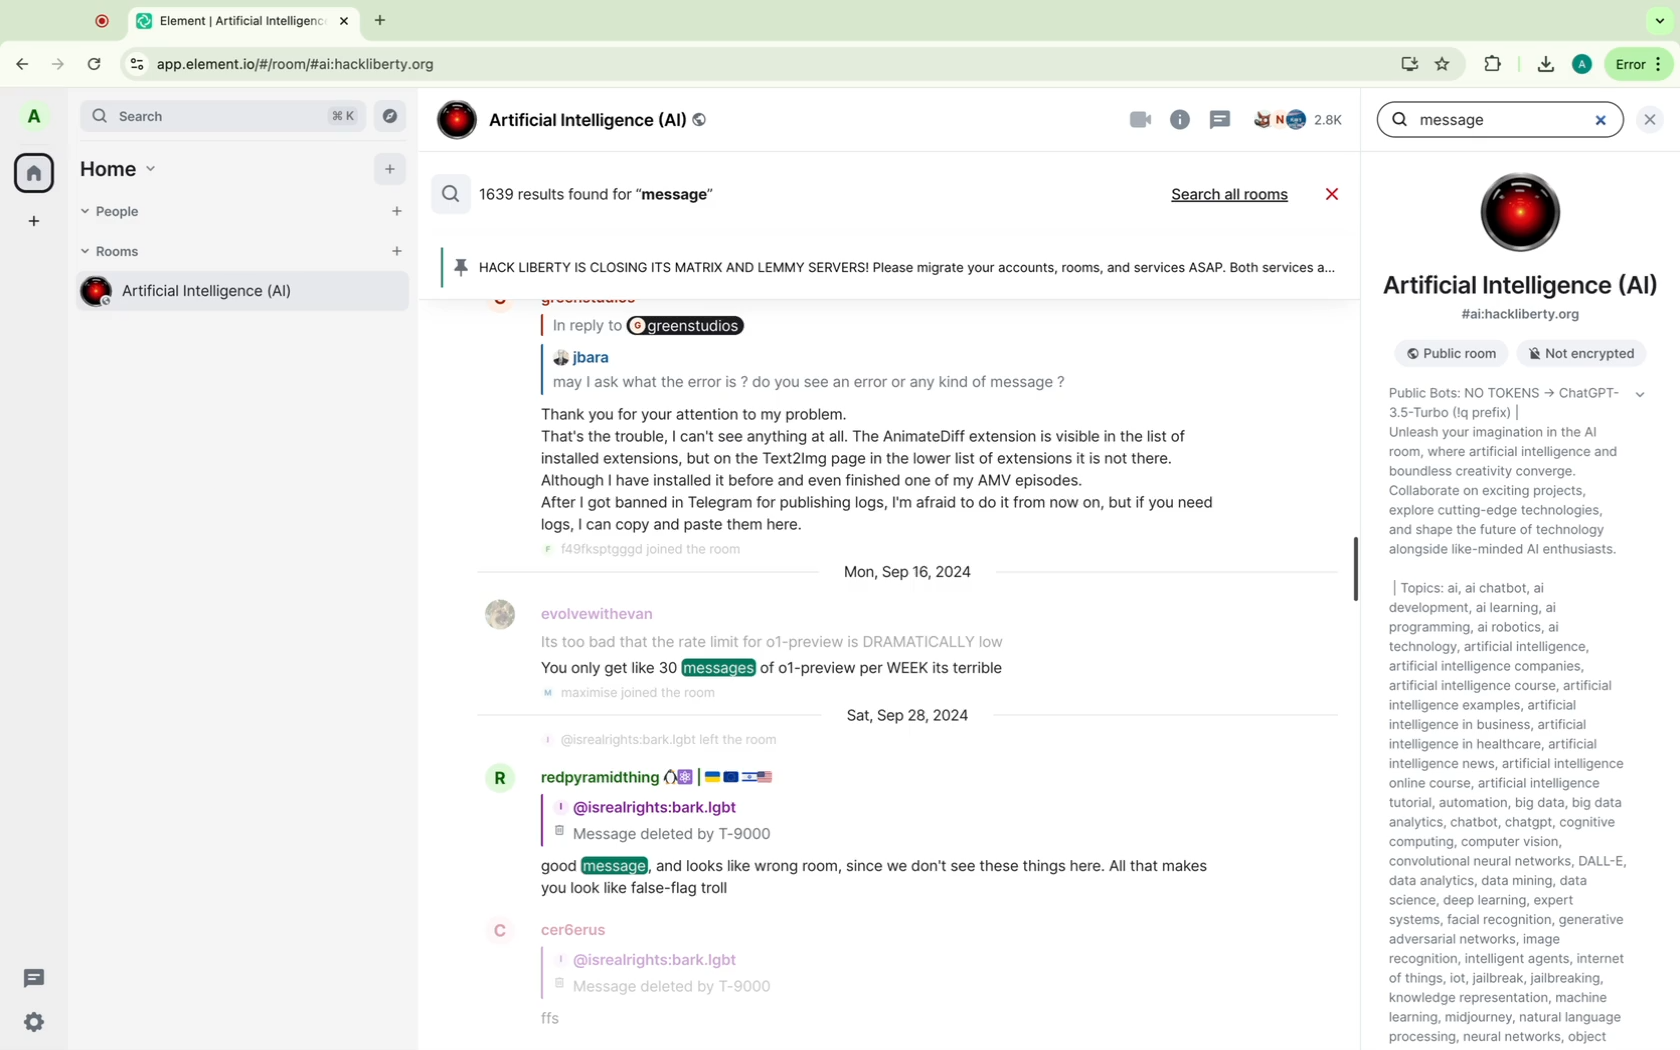 The image size is (1680, 1050). What do you see at coordinates (35, 1023) in the screenshot?
I see `quick settings` at bounding box center [35, 1023].